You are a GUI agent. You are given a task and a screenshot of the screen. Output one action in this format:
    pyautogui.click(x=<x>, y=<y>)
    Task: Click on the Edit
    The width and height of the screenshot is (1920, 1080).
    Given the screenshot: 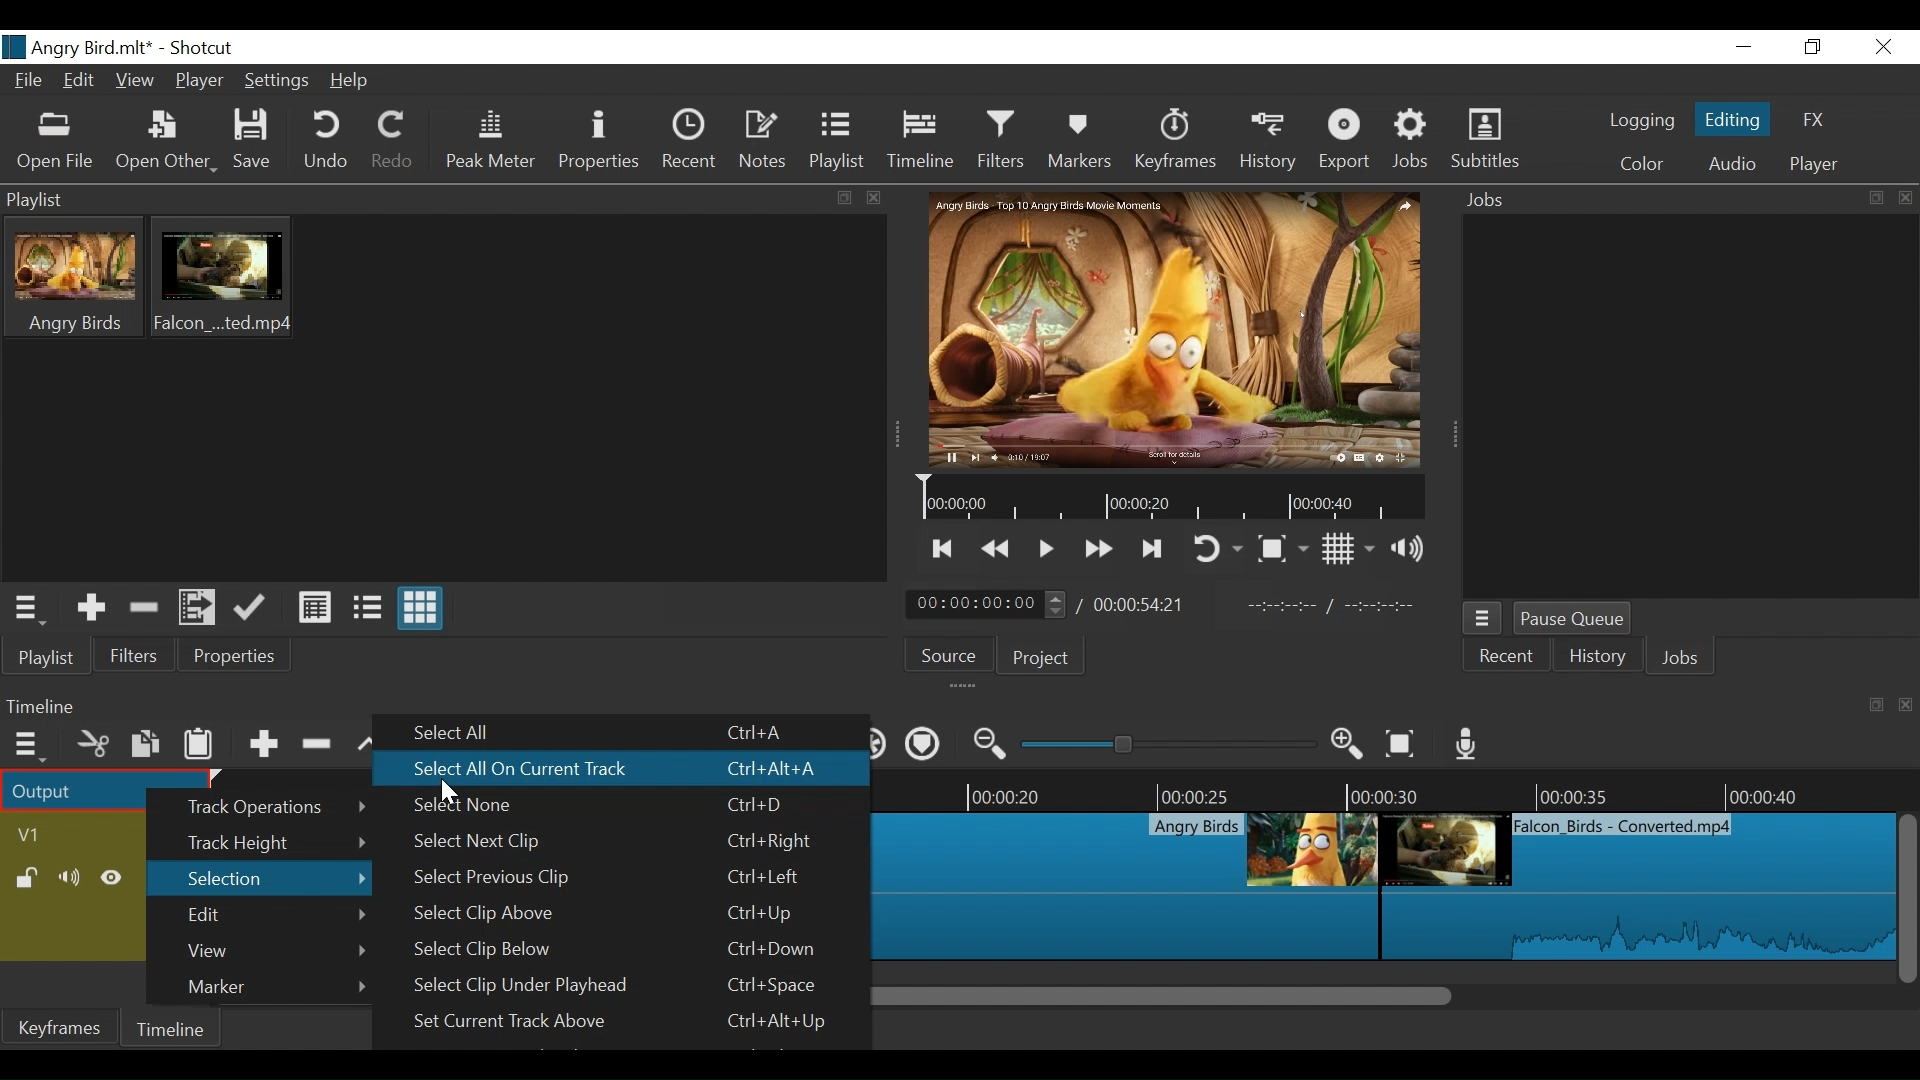 What is the action you would take?
    pyautogui.click(x=277, y=916)
    